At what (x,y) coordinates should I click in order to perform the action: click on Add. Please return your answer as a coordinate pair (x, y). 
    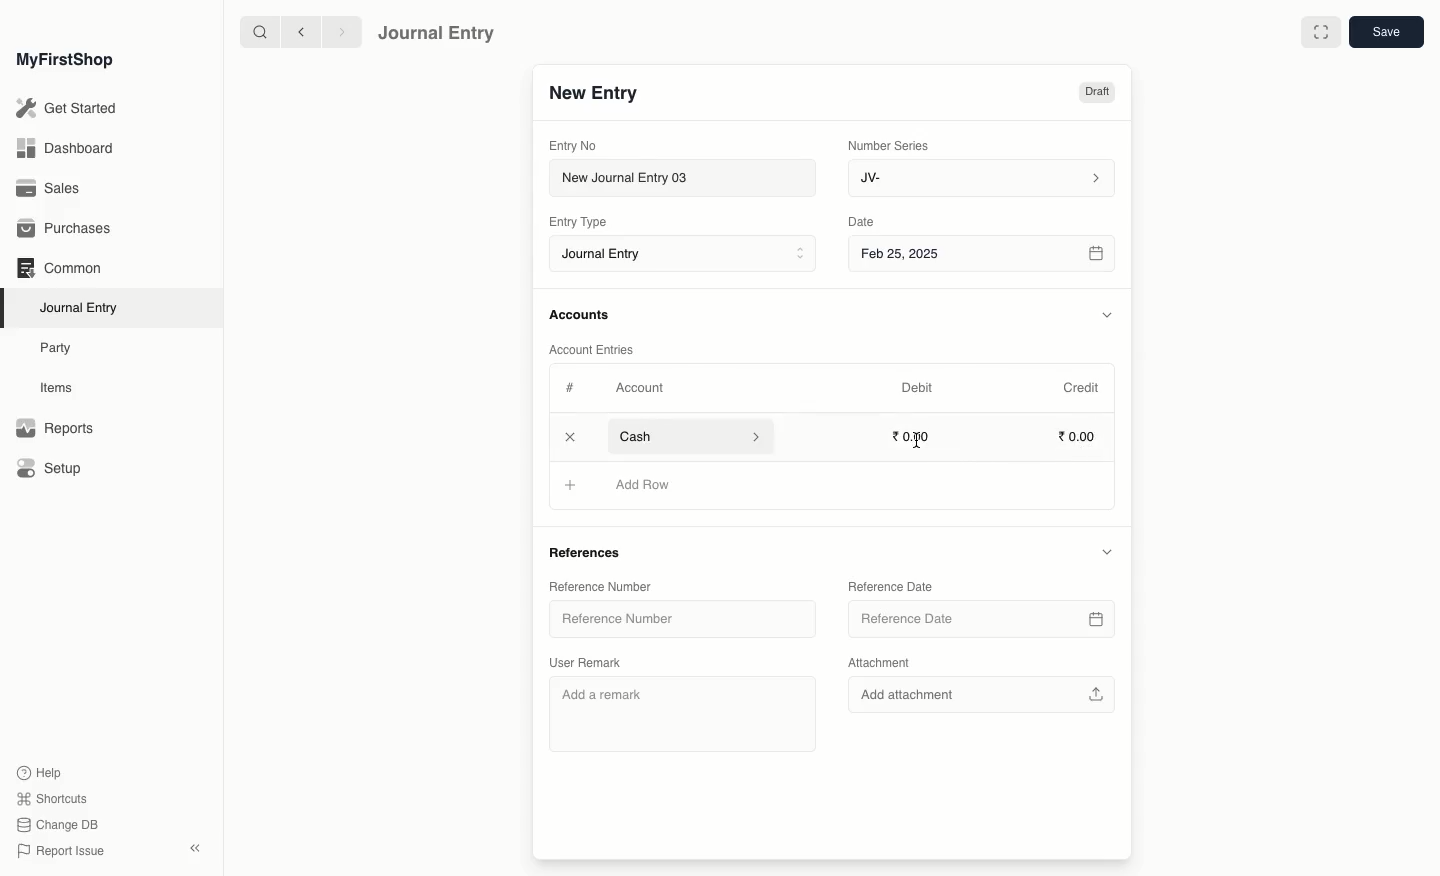
    Looking at the image, I should click on (570, 486).